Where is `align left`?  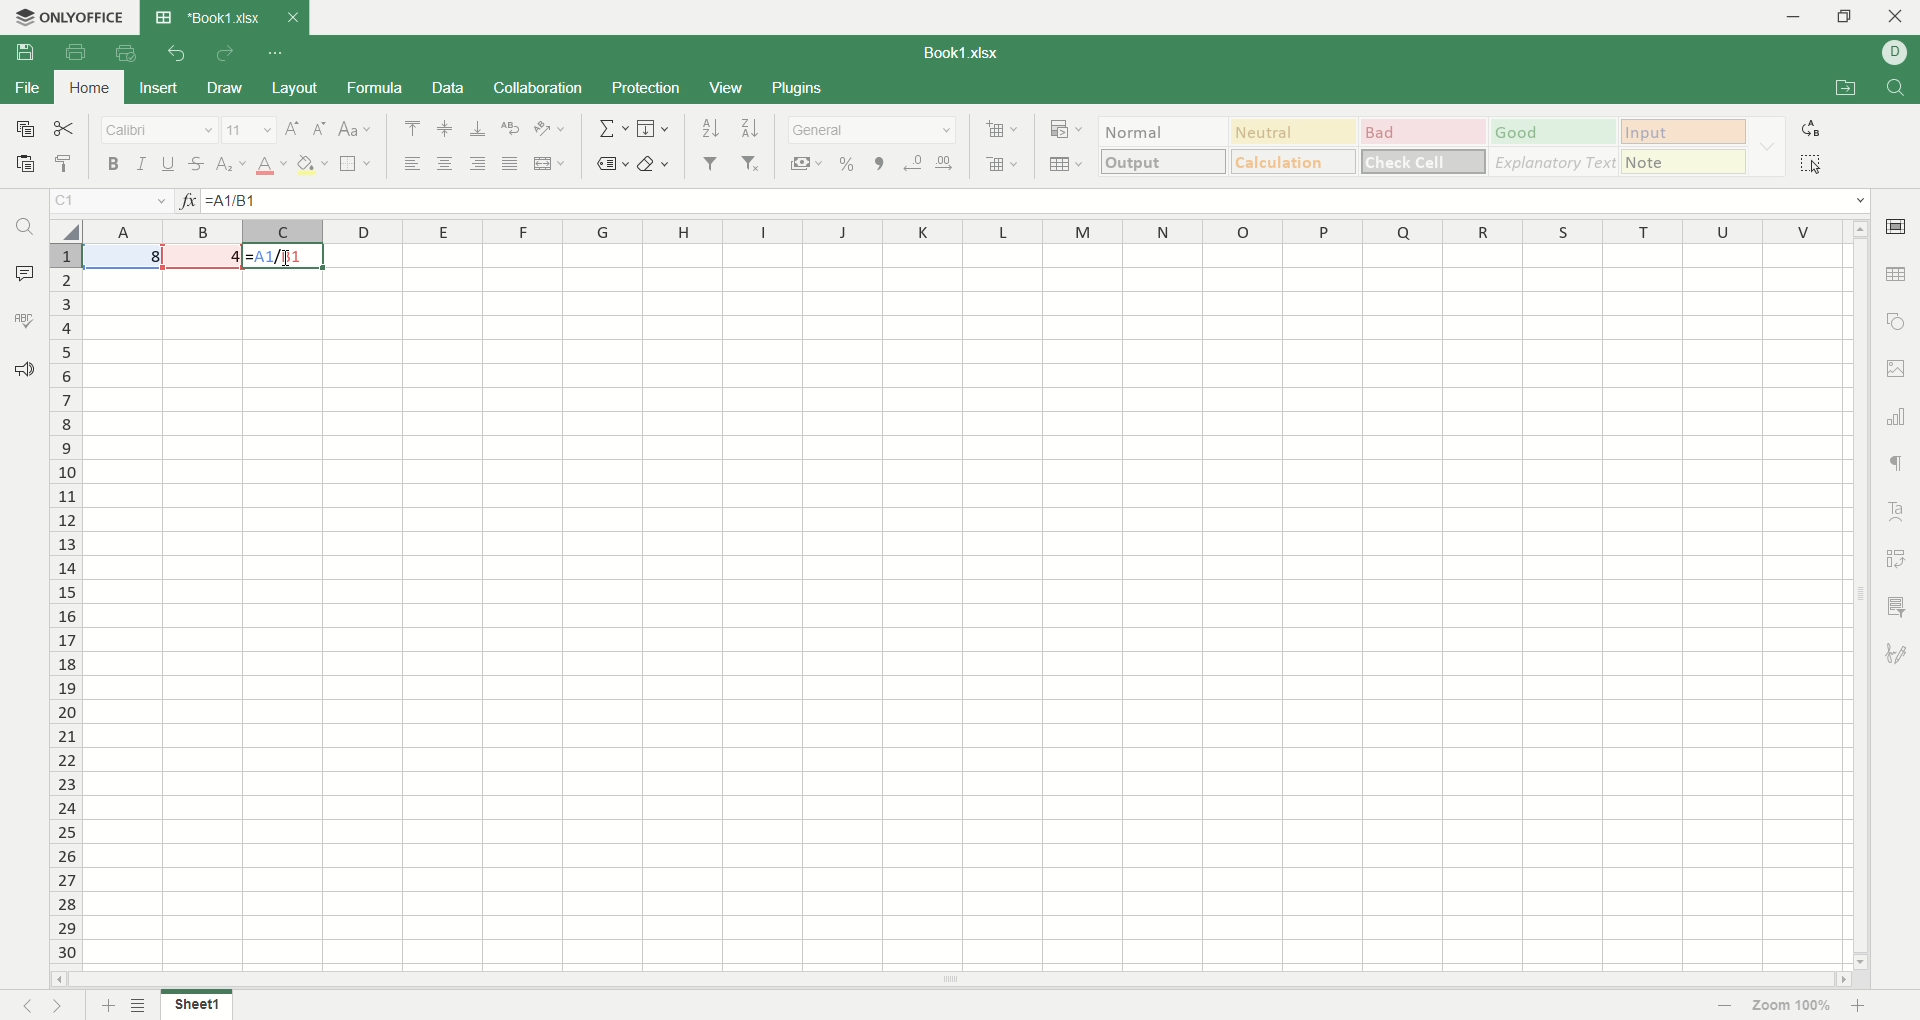 align left is located at coordinates (414, 162).